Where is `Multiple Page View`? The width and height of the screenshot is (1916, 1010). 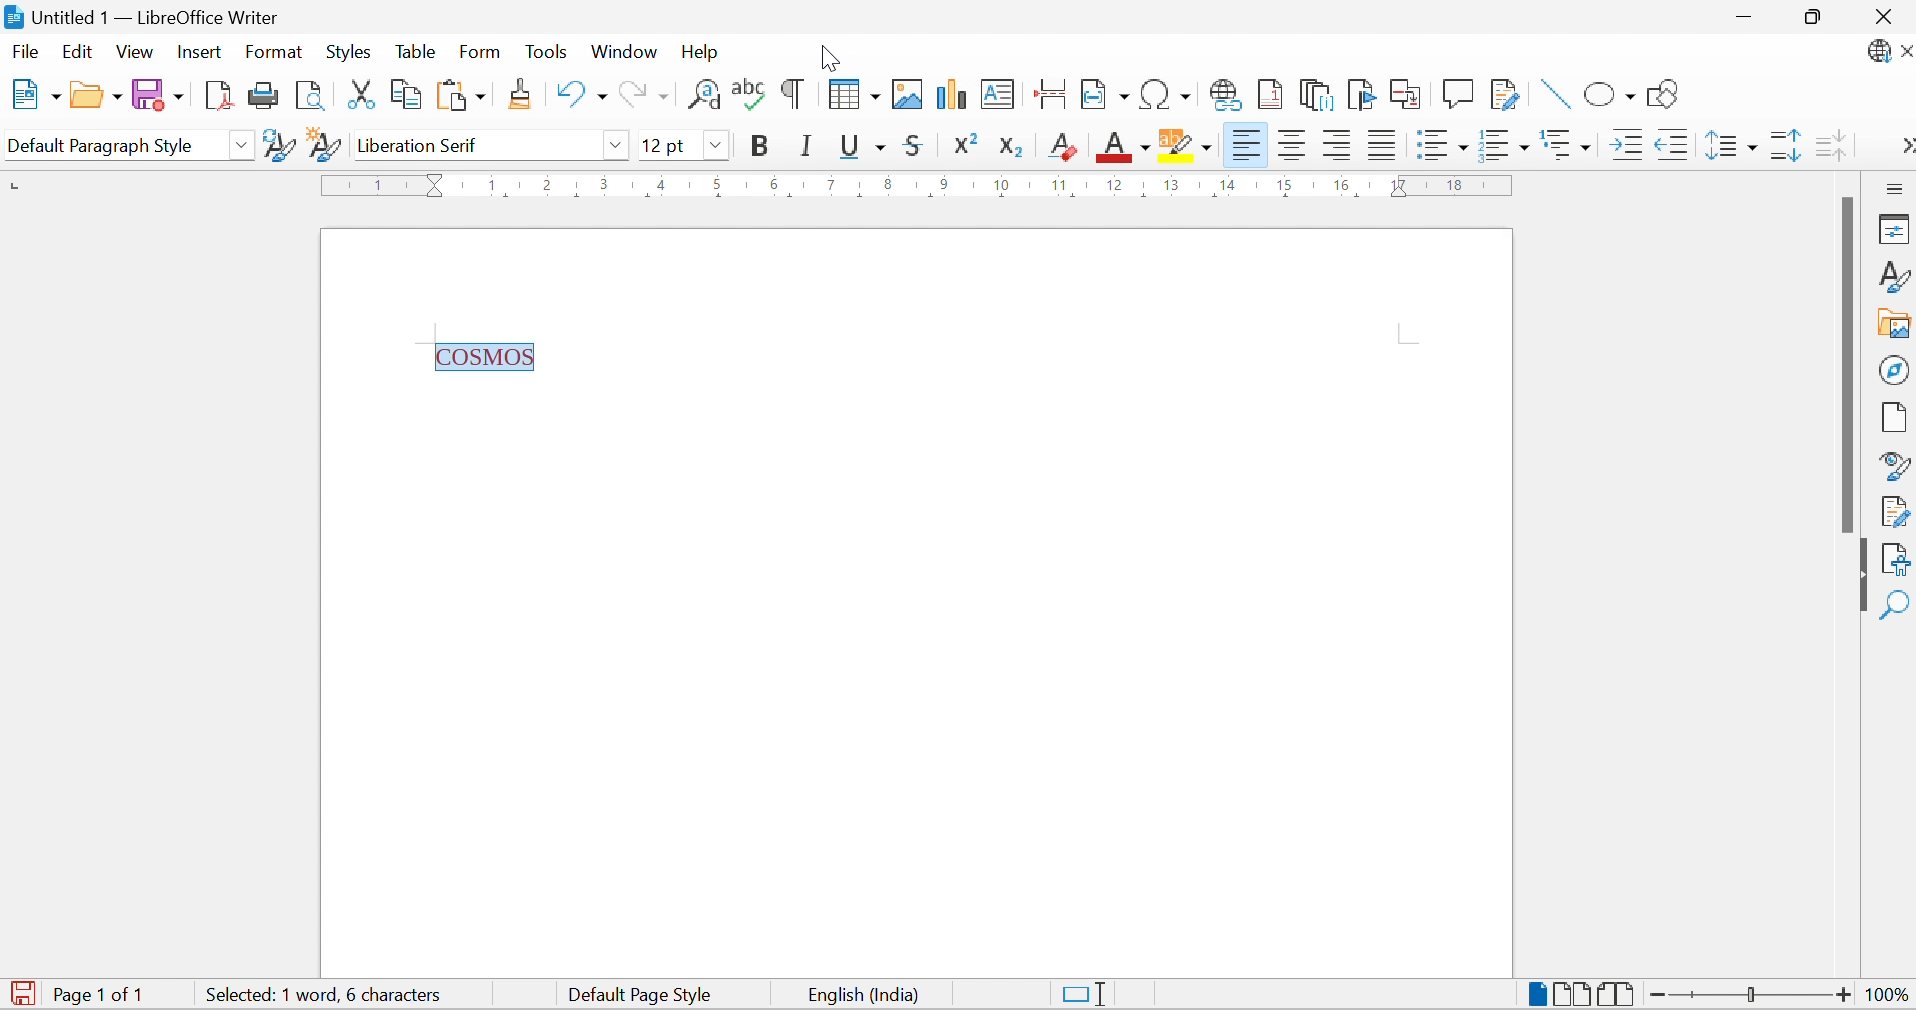
Multiple Page View is located at coordinates (1572, 992).